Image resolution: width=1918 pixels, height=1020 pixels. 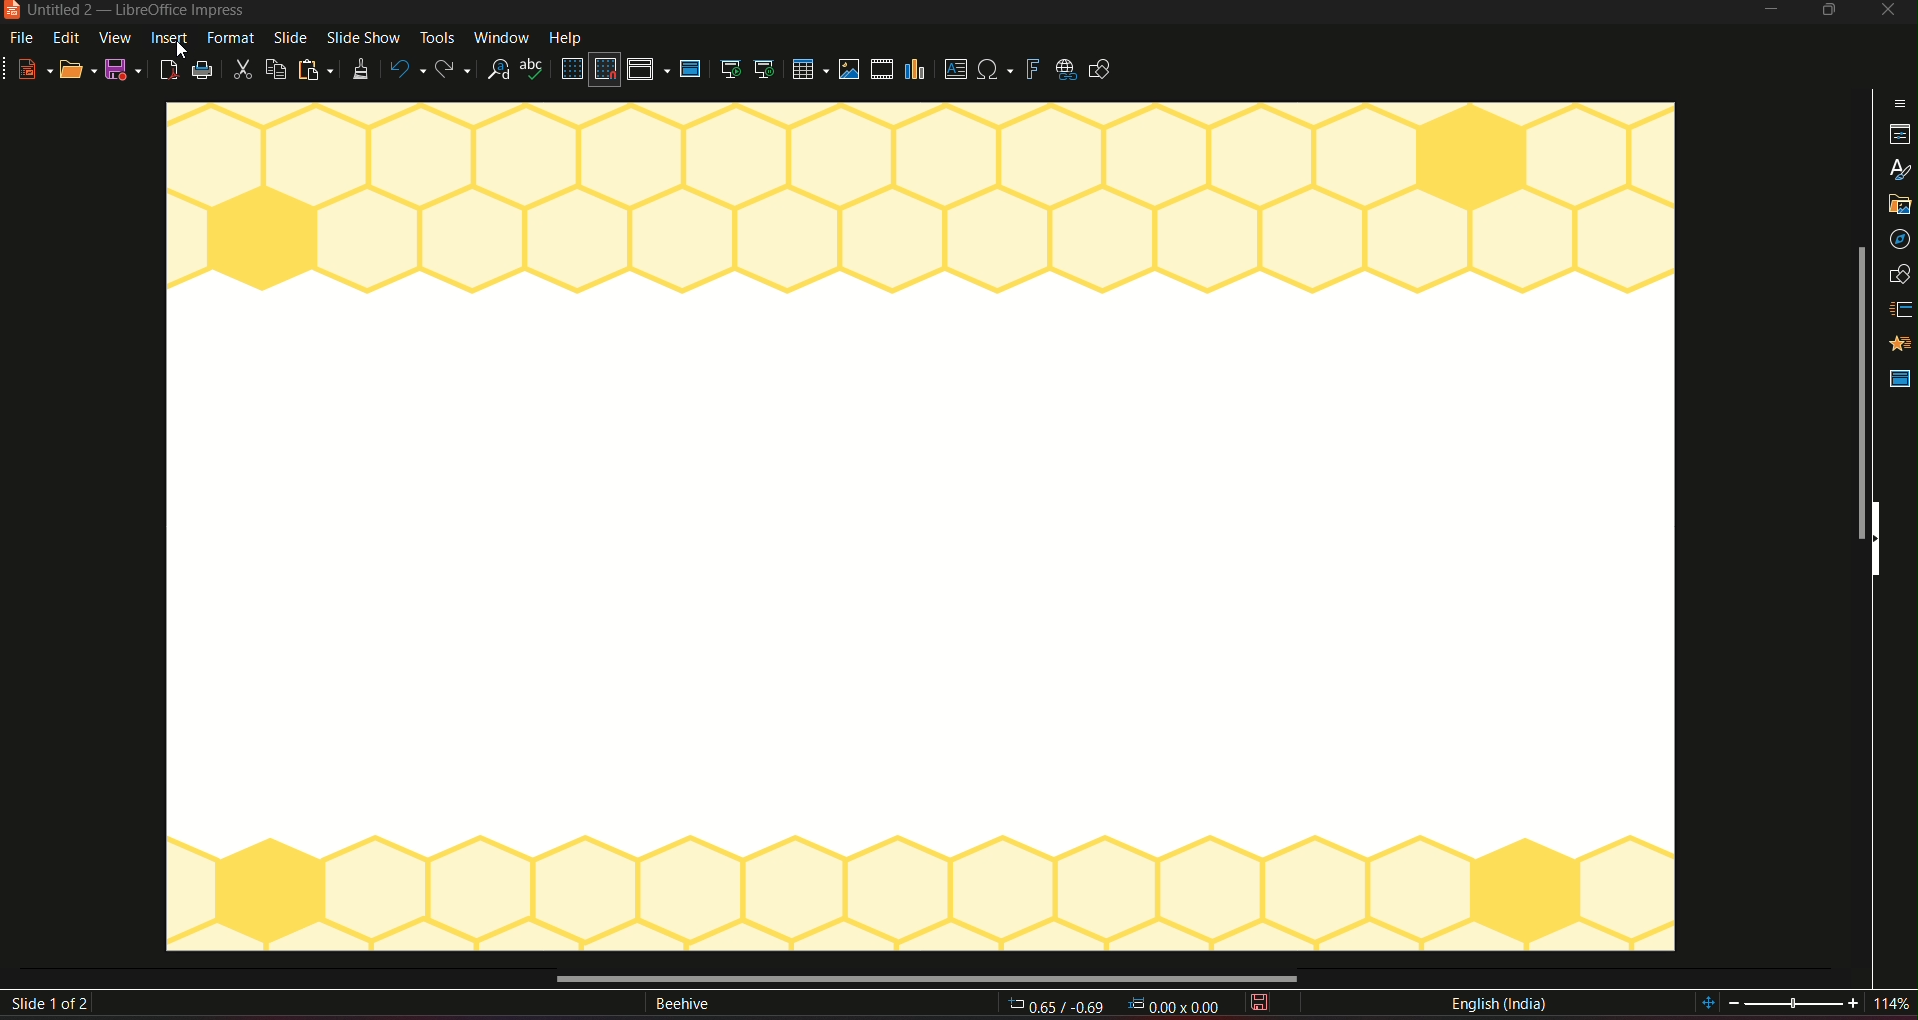 What do you see at coordinates (1263, 1004) in the screenshot?
I see `save` at bounding box center [1263, 1004].